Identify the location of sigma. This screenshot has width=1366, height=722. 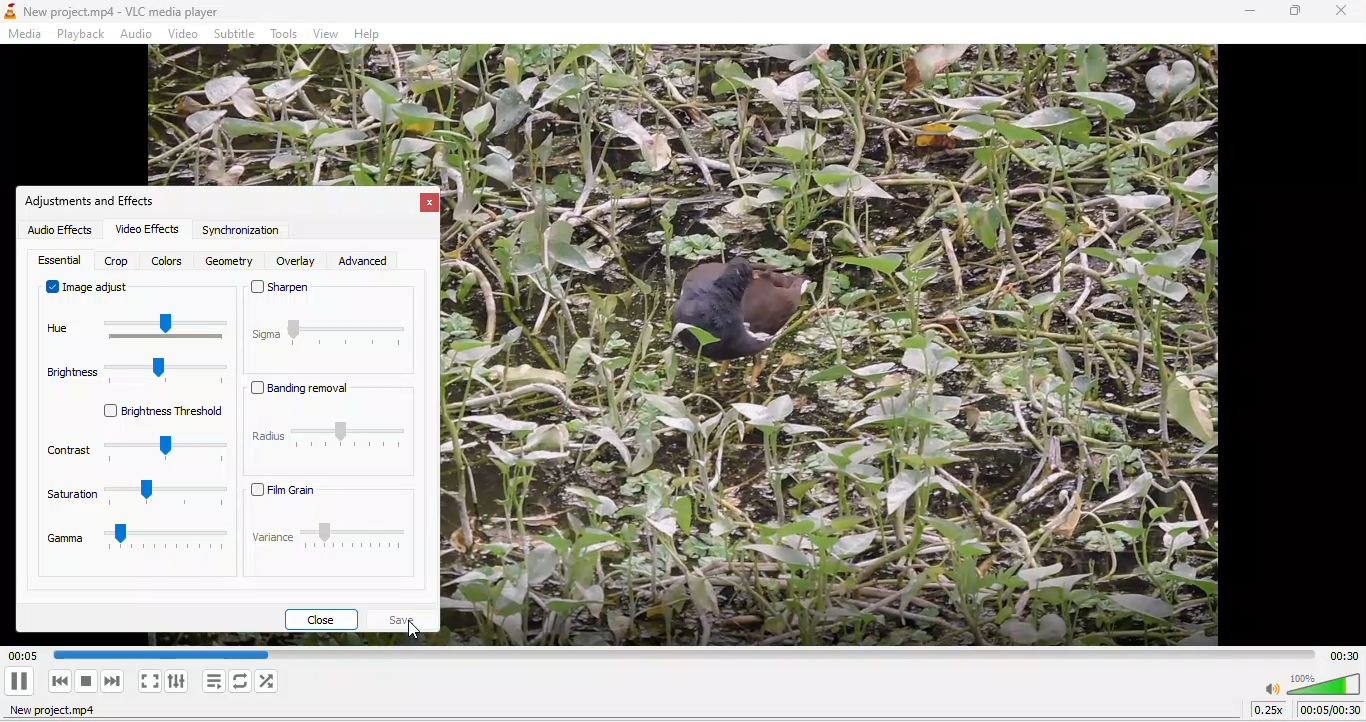
(331, 347).